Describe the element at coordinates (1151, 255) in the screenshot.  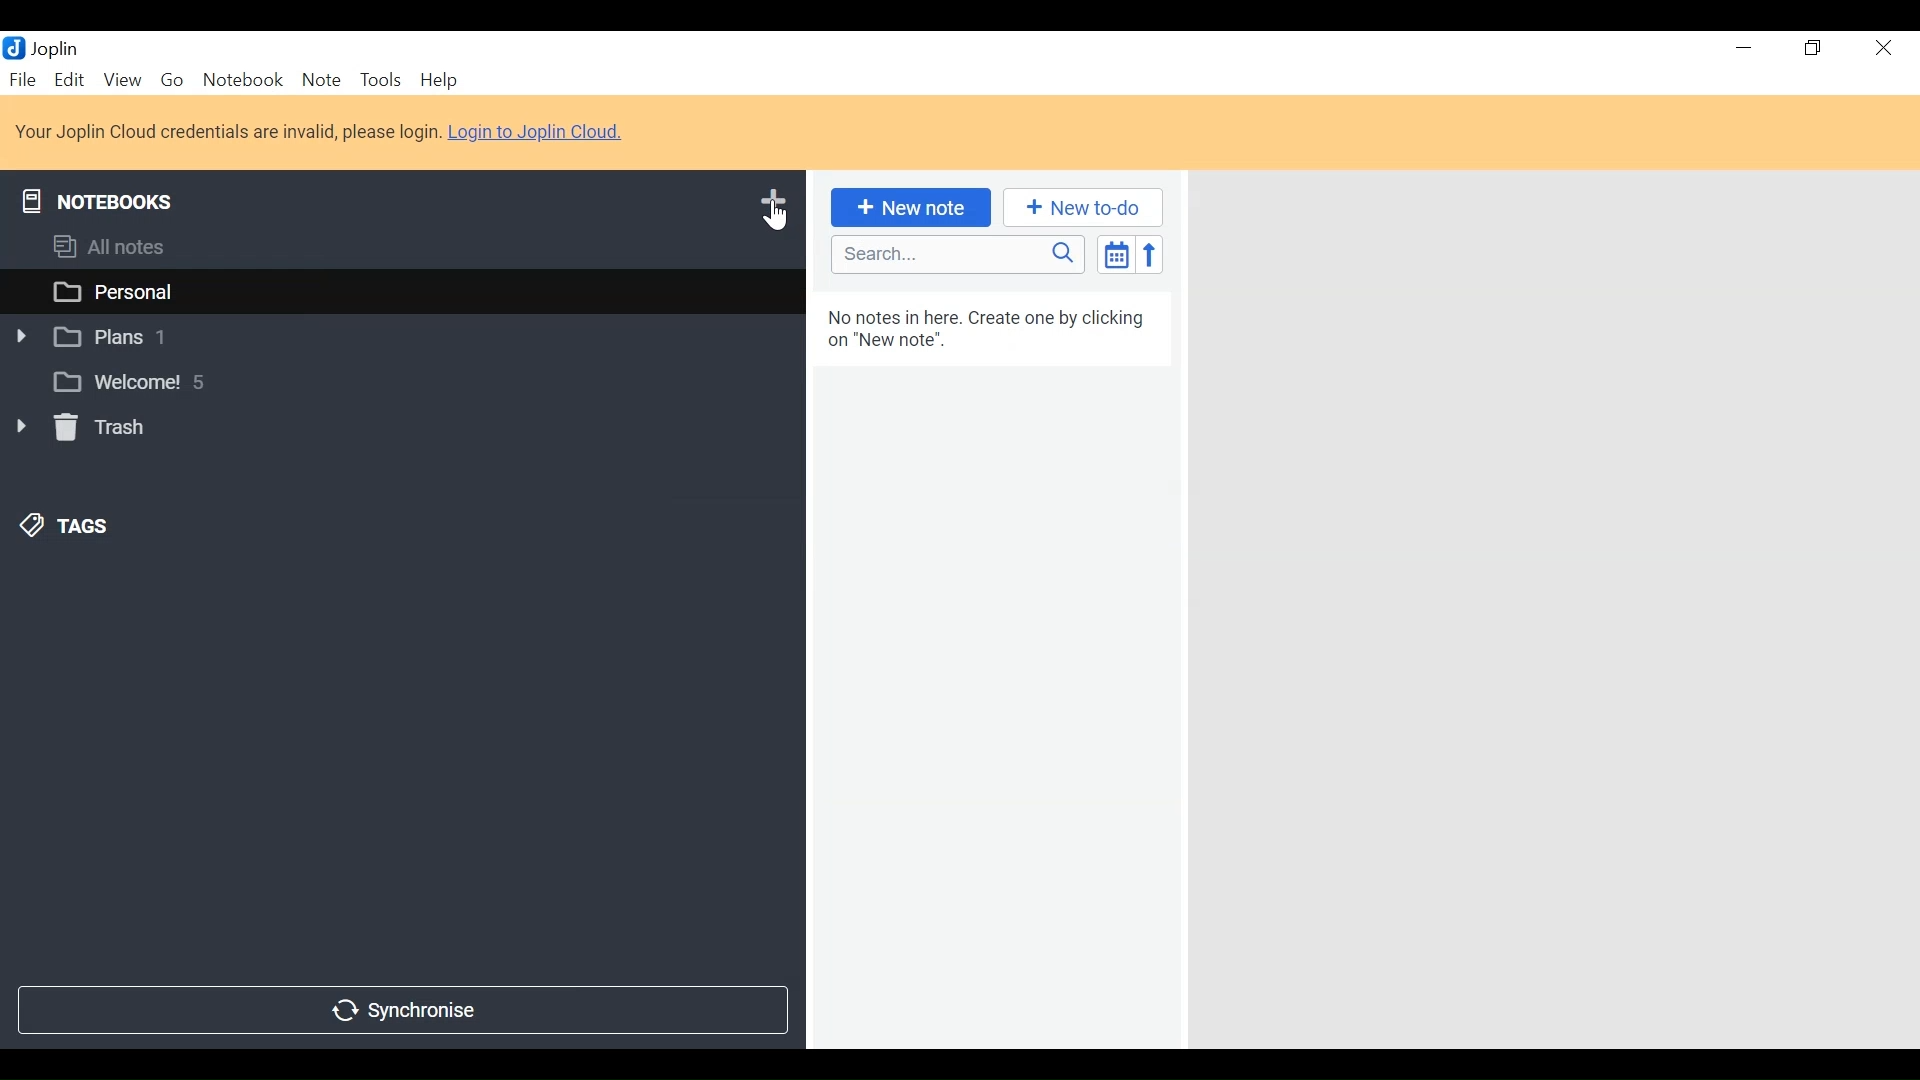
I see `Reverse Sort Order` at that location.